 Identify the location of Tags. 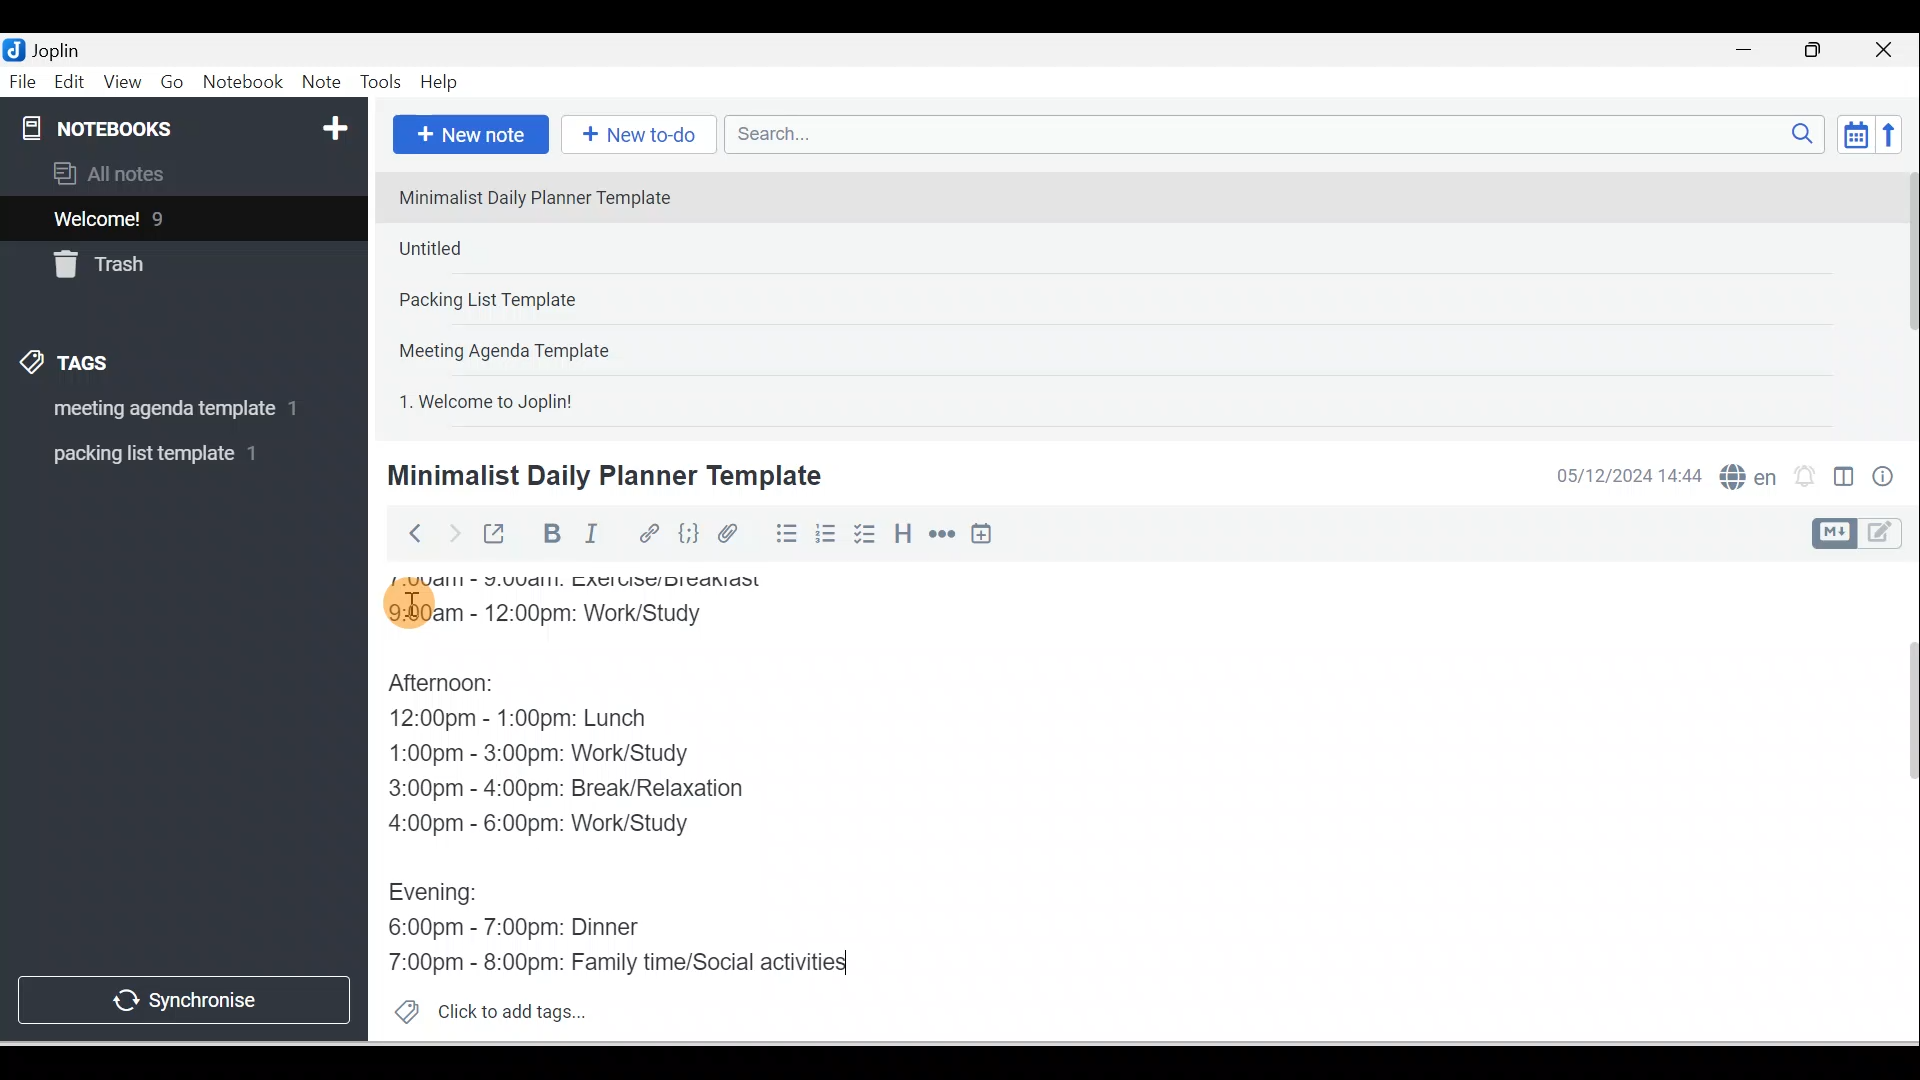
(71, 366).